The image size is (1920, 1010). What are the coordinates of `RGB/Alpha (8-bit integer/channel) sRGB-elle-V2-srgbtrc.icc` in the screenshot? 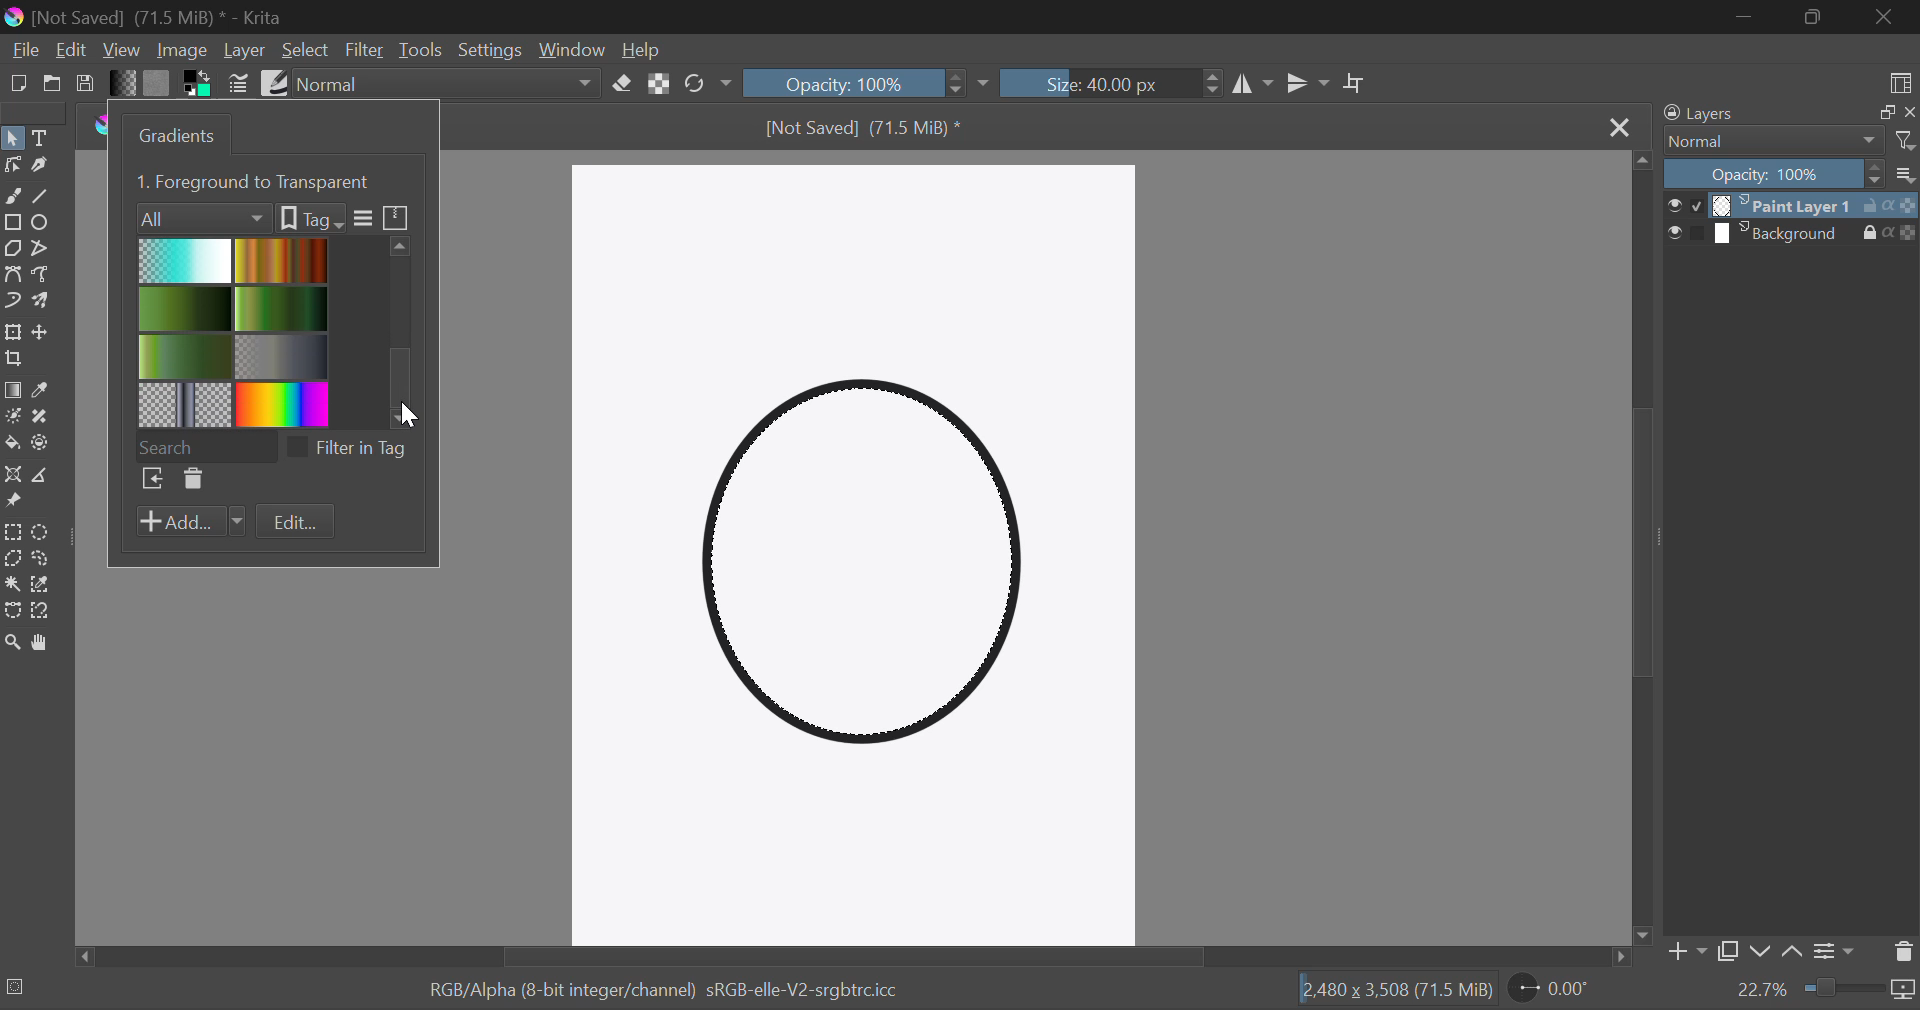 It's located at (668, 990).